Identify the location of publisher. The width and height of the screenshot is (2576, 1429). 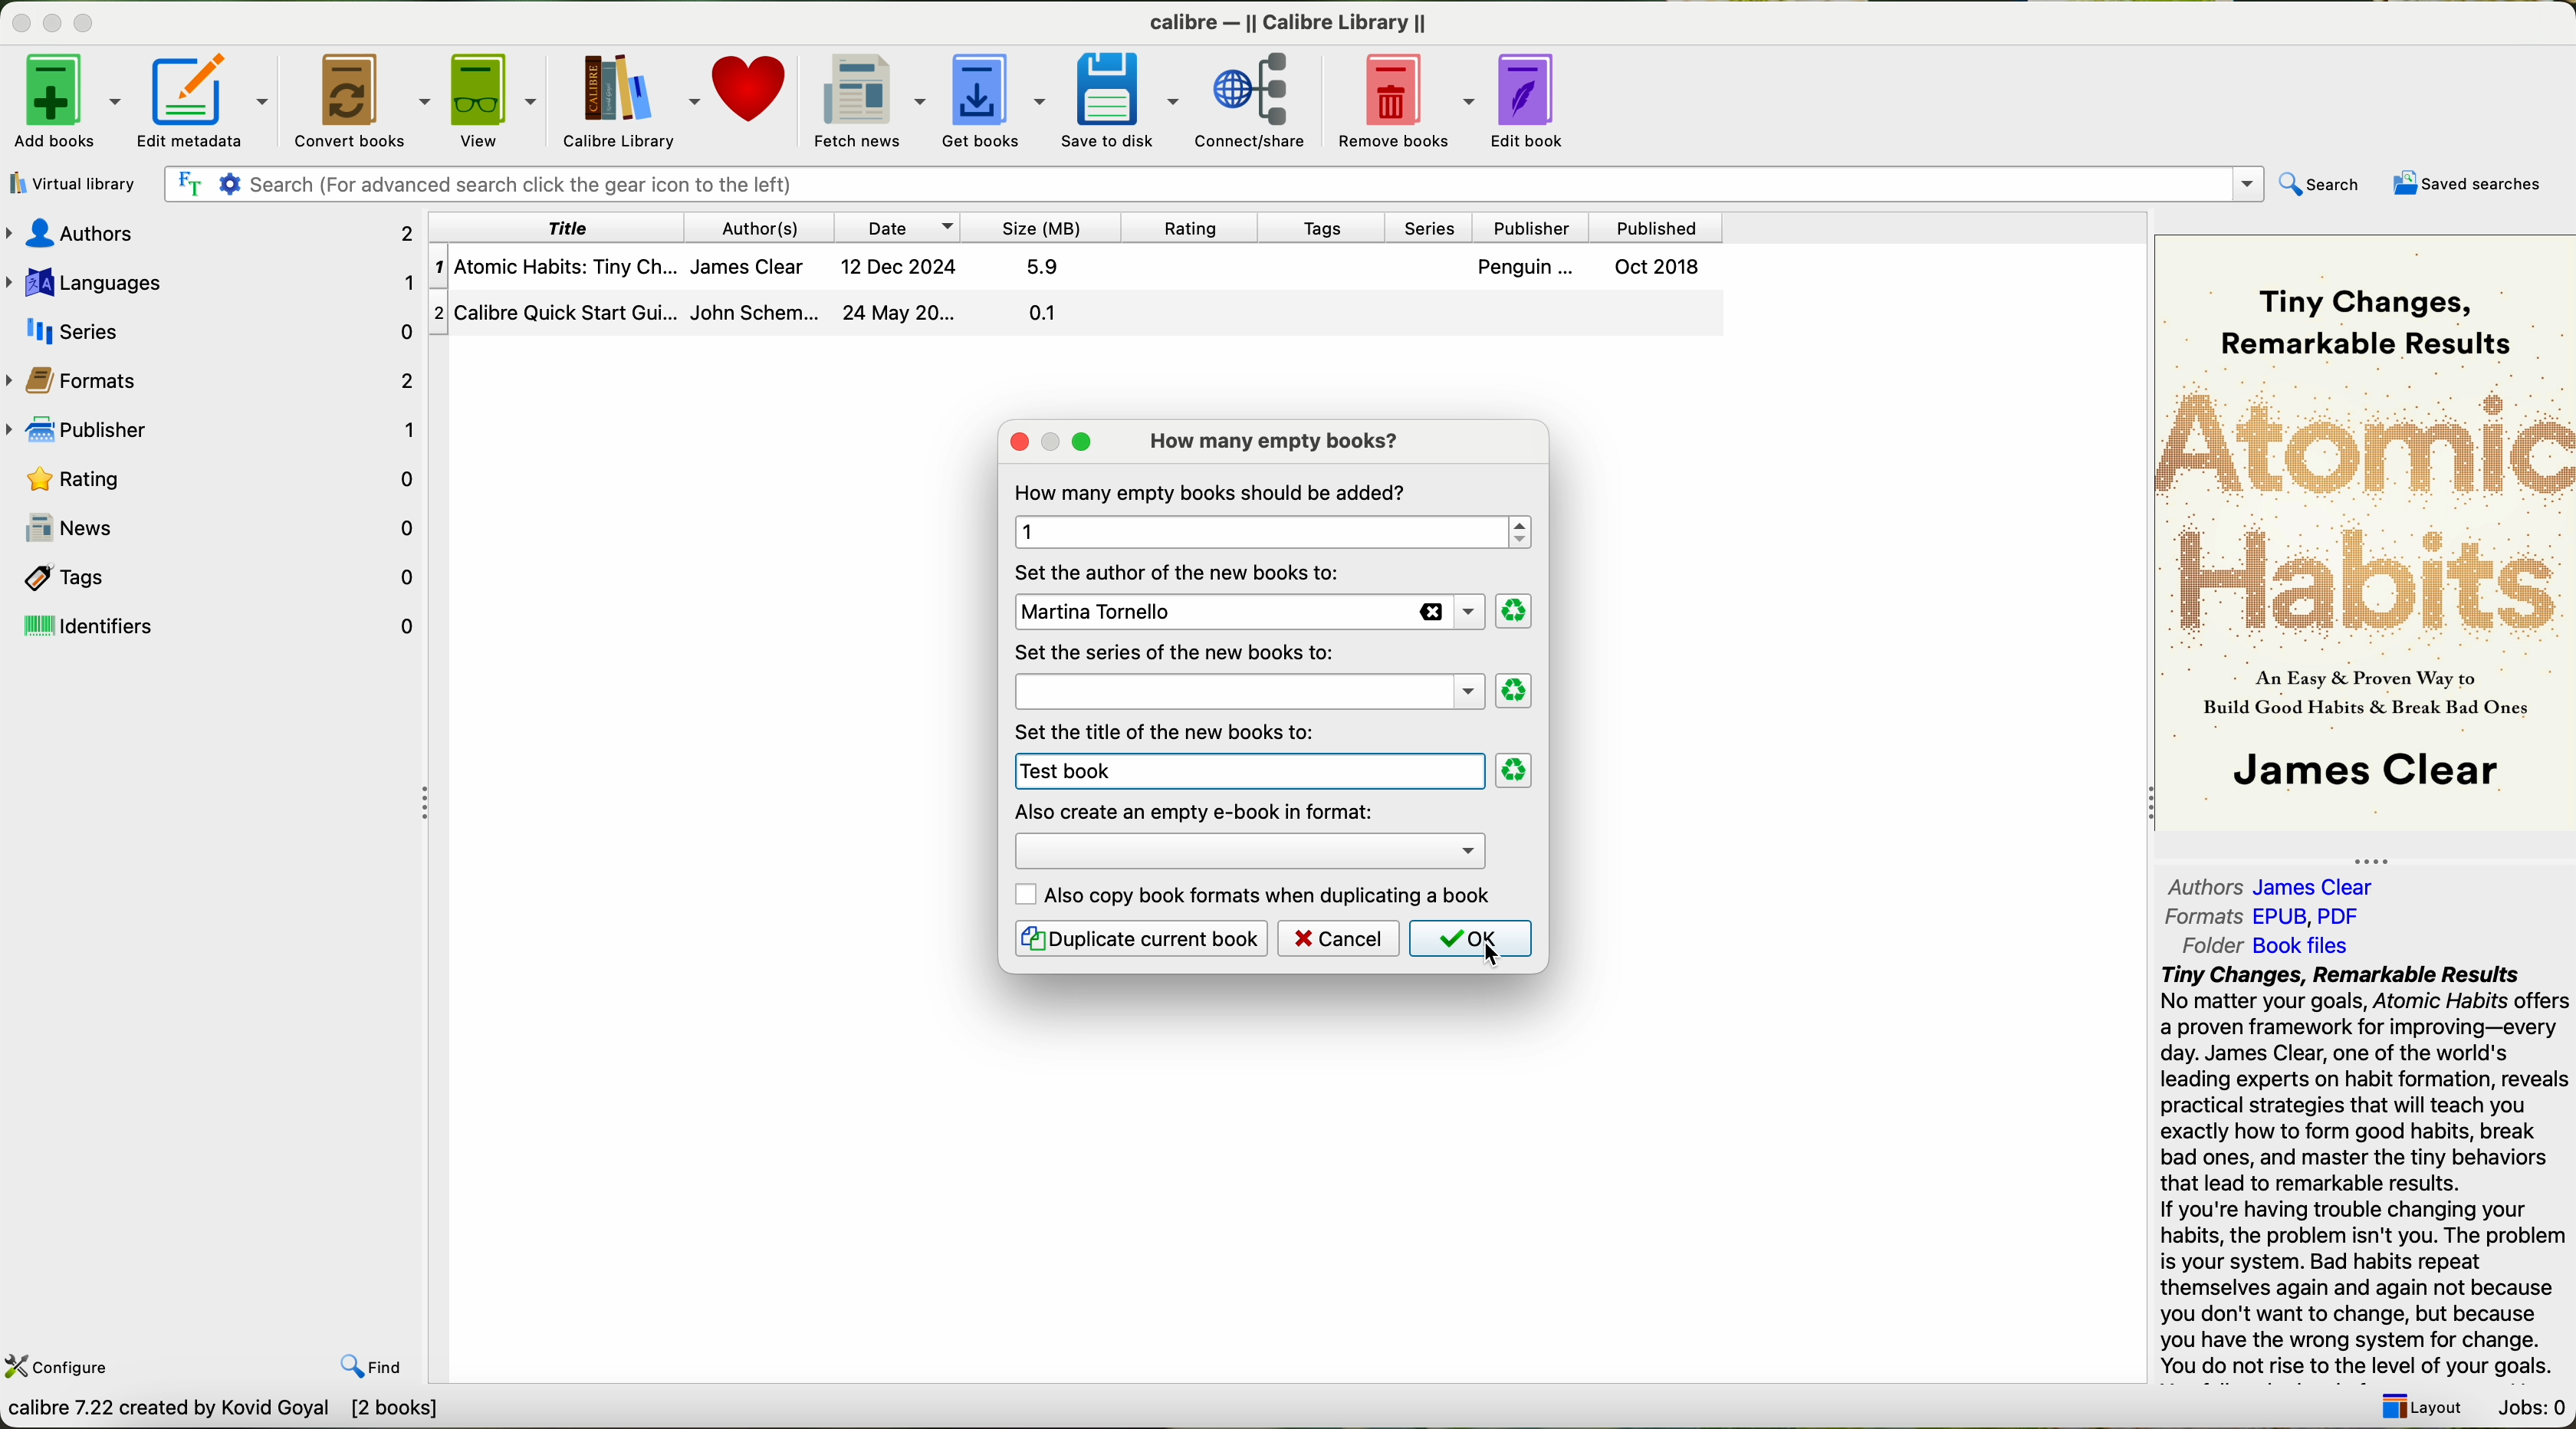
(213, 426).